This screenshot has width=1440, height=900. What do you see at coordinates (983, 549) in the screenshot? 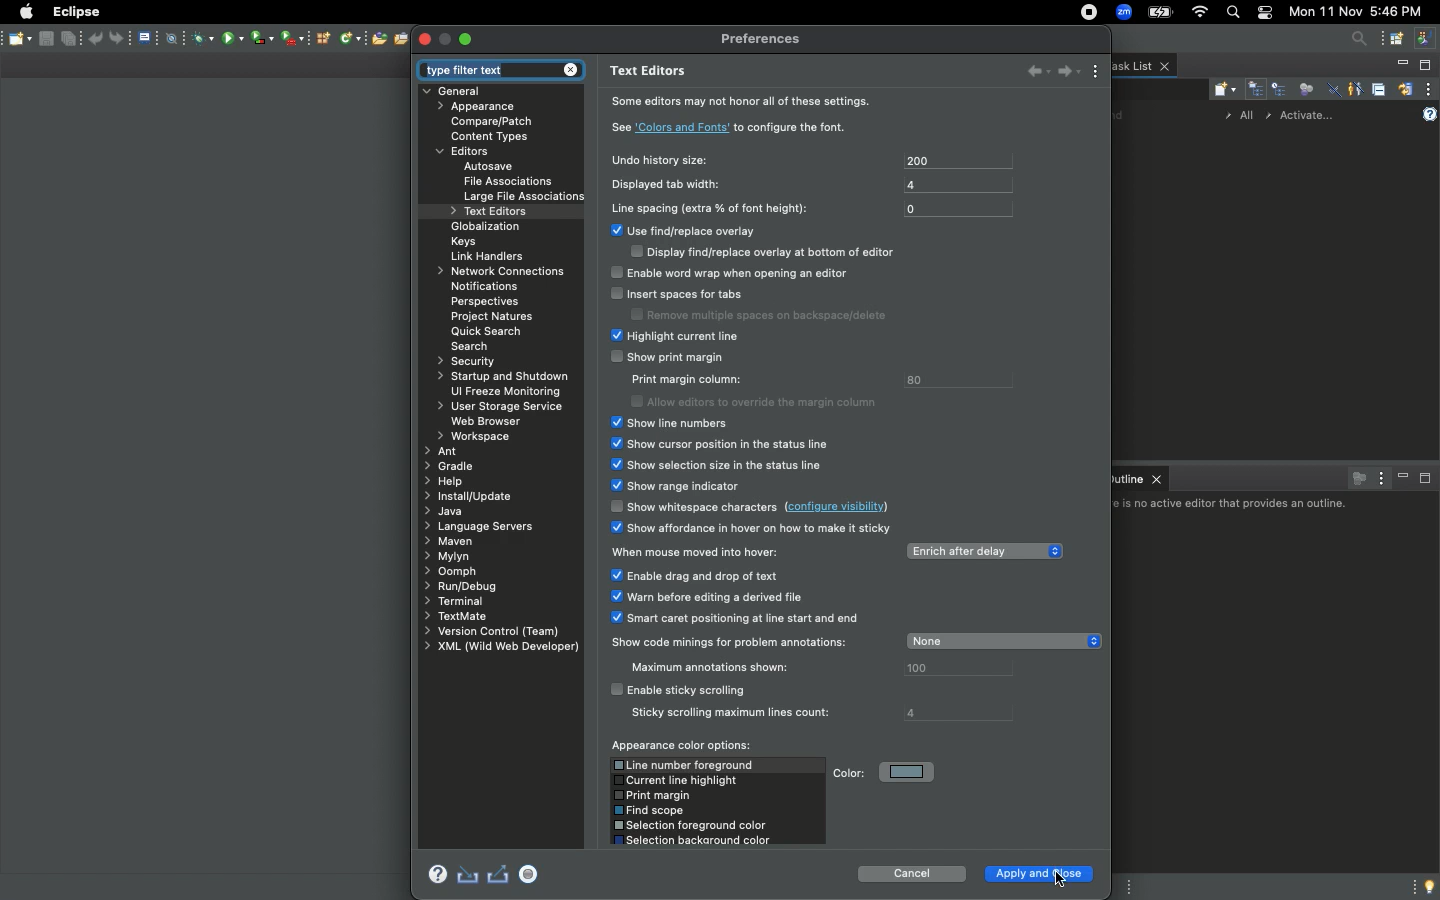
I see `Enrich after delay` at bounding box center [983, 549].